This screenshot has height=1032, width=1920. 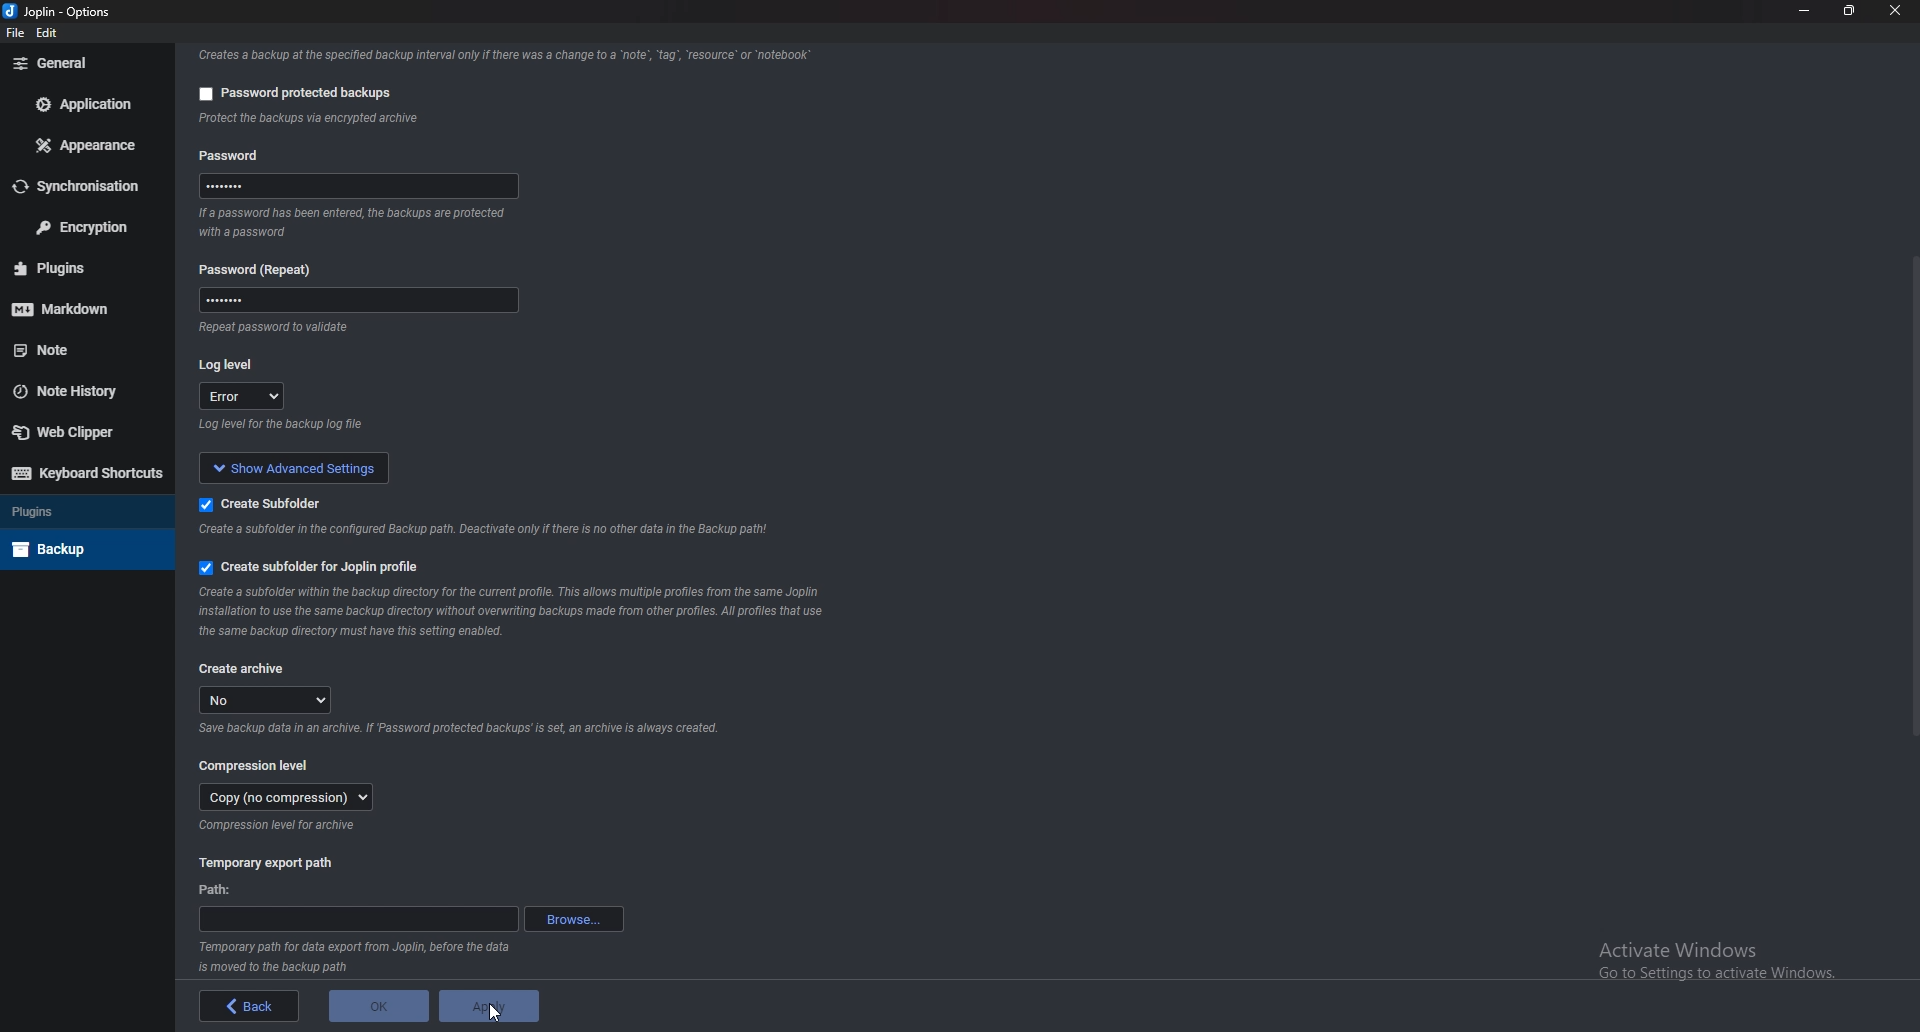 What do you see at coordinates (283, 800) in the screenshot?
I see `copy (no compression)` at bounding box center [283, 800].